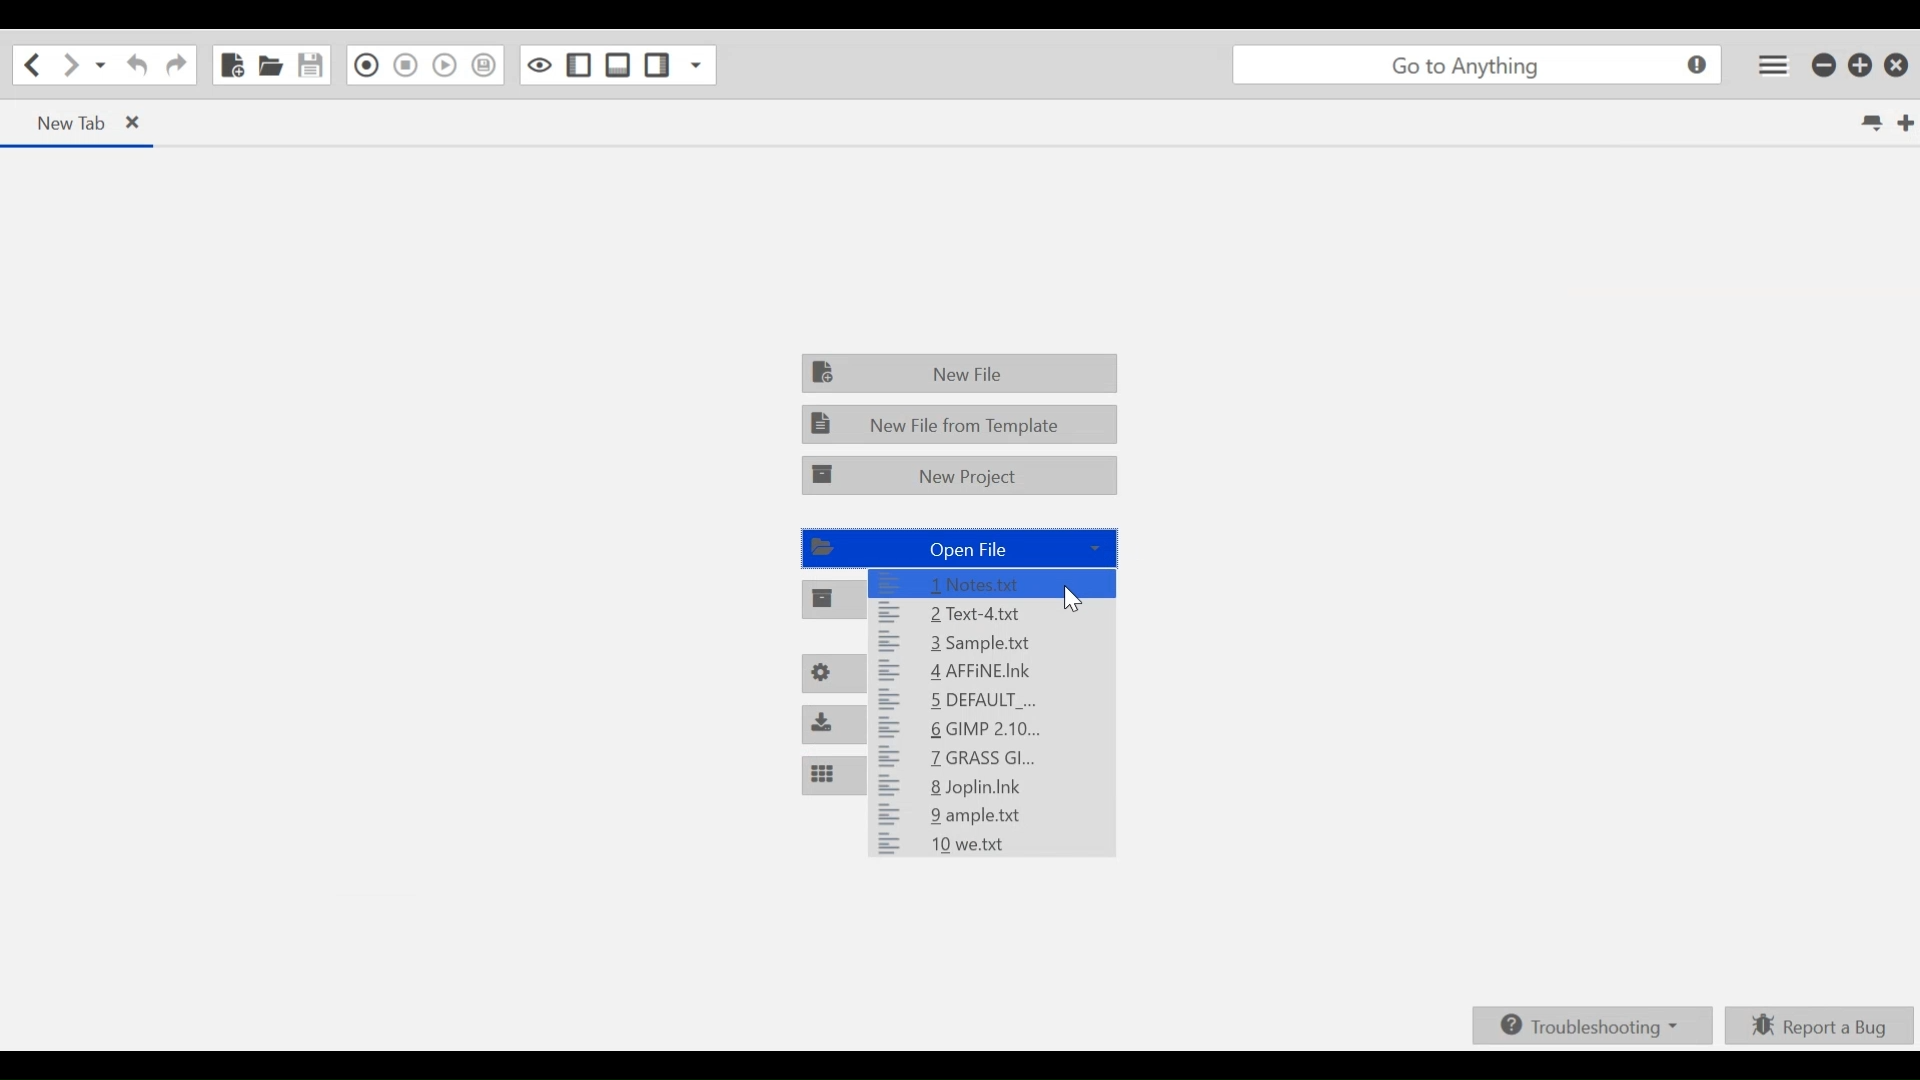 The width and height of the screenshot is (1920, 1080). I want to click on Preferences, so click(831, 672).